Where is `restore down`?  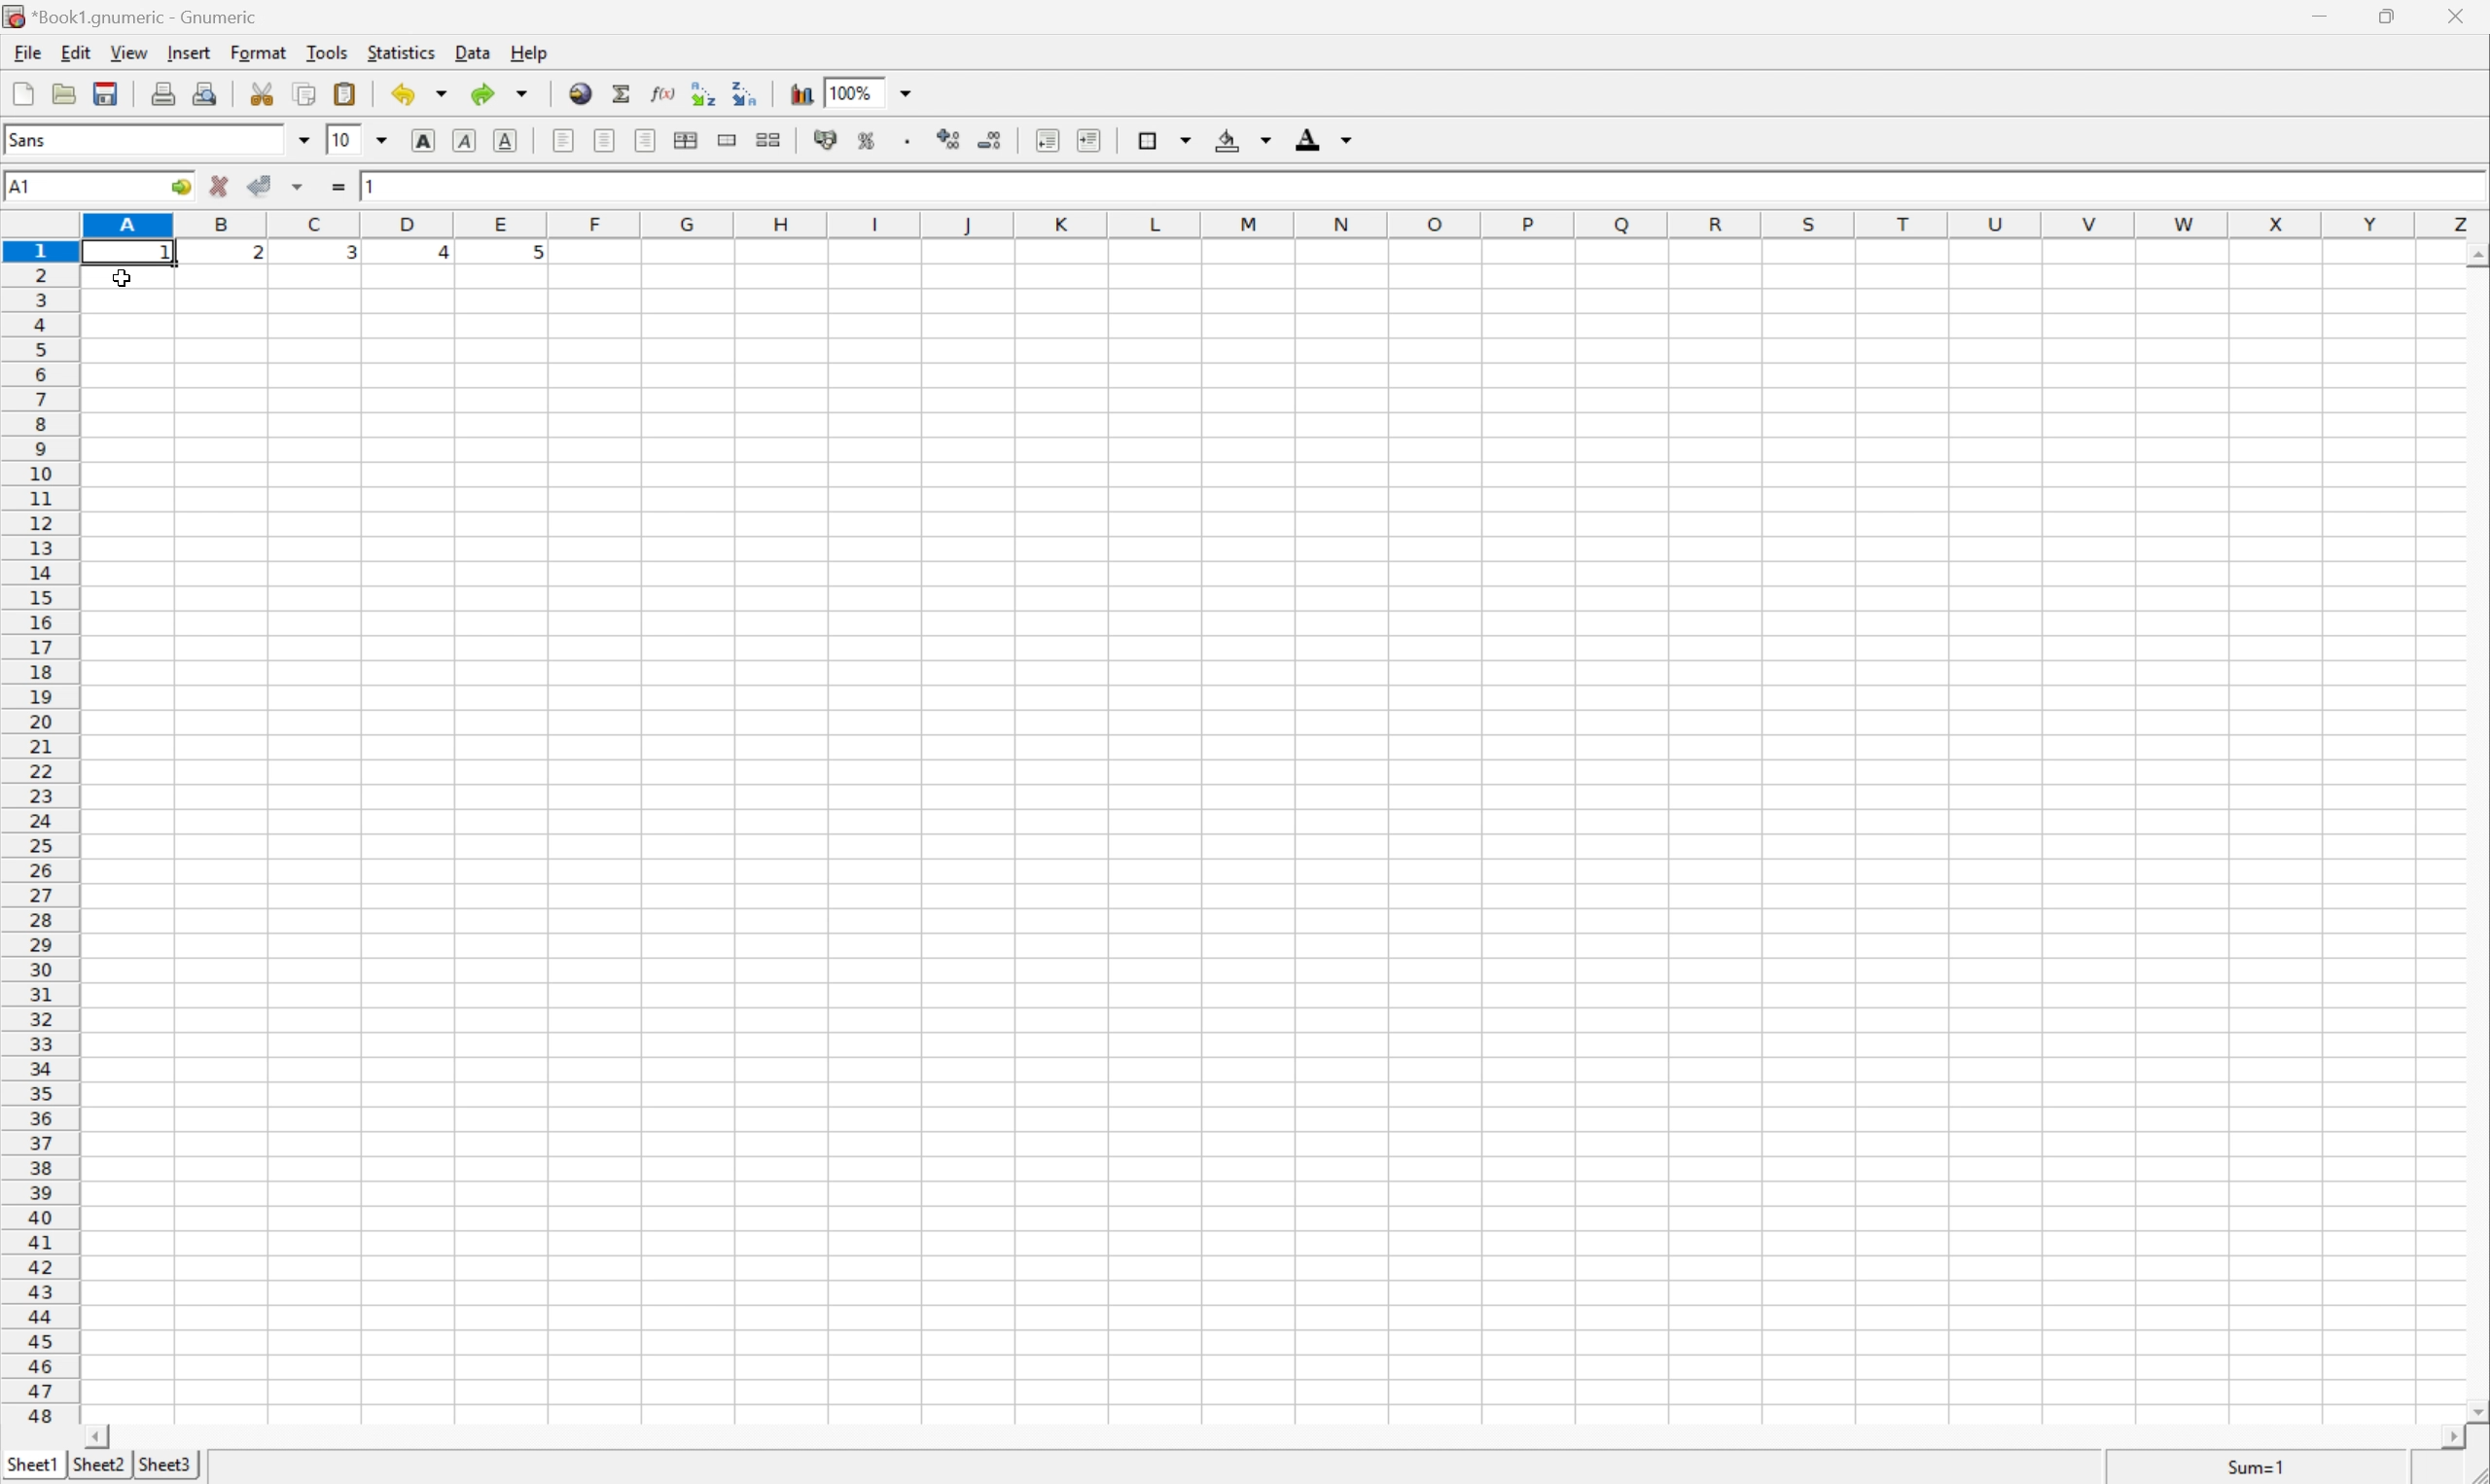
restore down is located at coordinates (2392, 15).